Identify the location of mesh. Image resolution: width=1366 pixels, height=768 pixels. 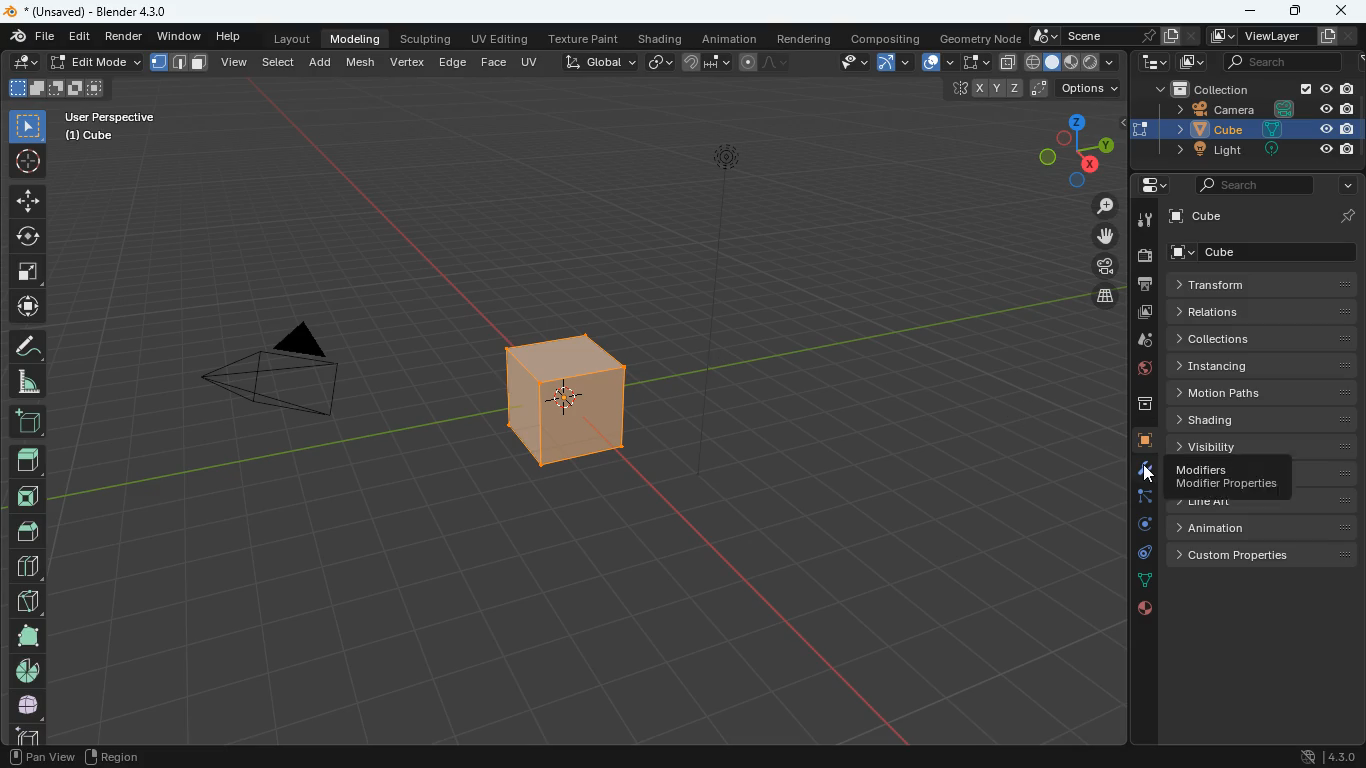
(361, 62).